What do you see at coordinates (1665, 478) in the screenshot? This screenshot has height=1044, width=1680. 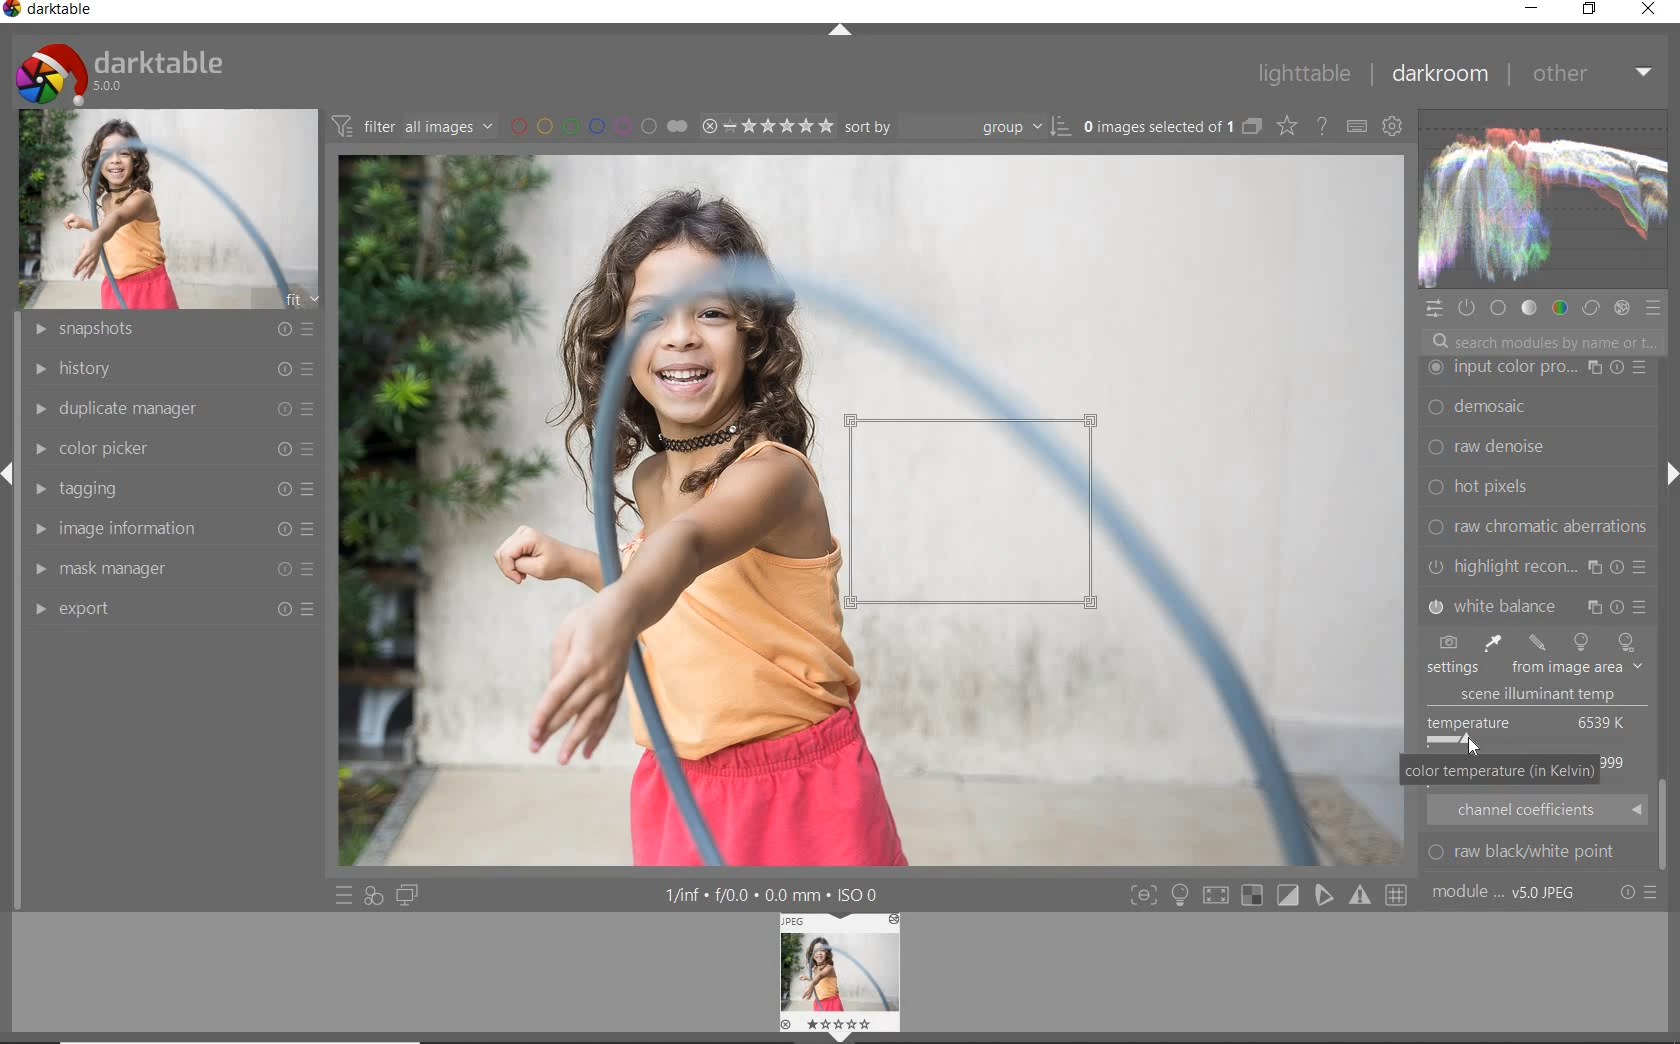 I see `expand/collapse` at bounding box center [1665, 478].